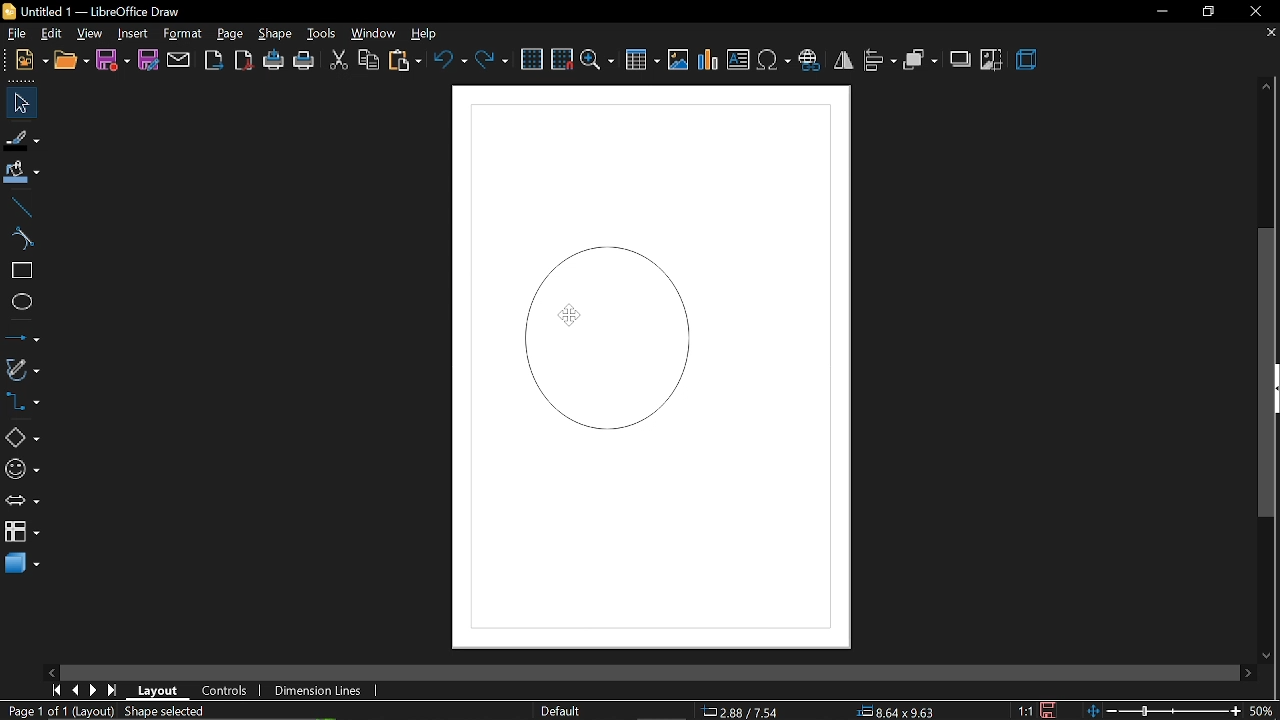 The image size is (1280, 720). What do you see at coordinates (51, 673) in the screenshot?
I see `move left` at bounding box center [51, 673].